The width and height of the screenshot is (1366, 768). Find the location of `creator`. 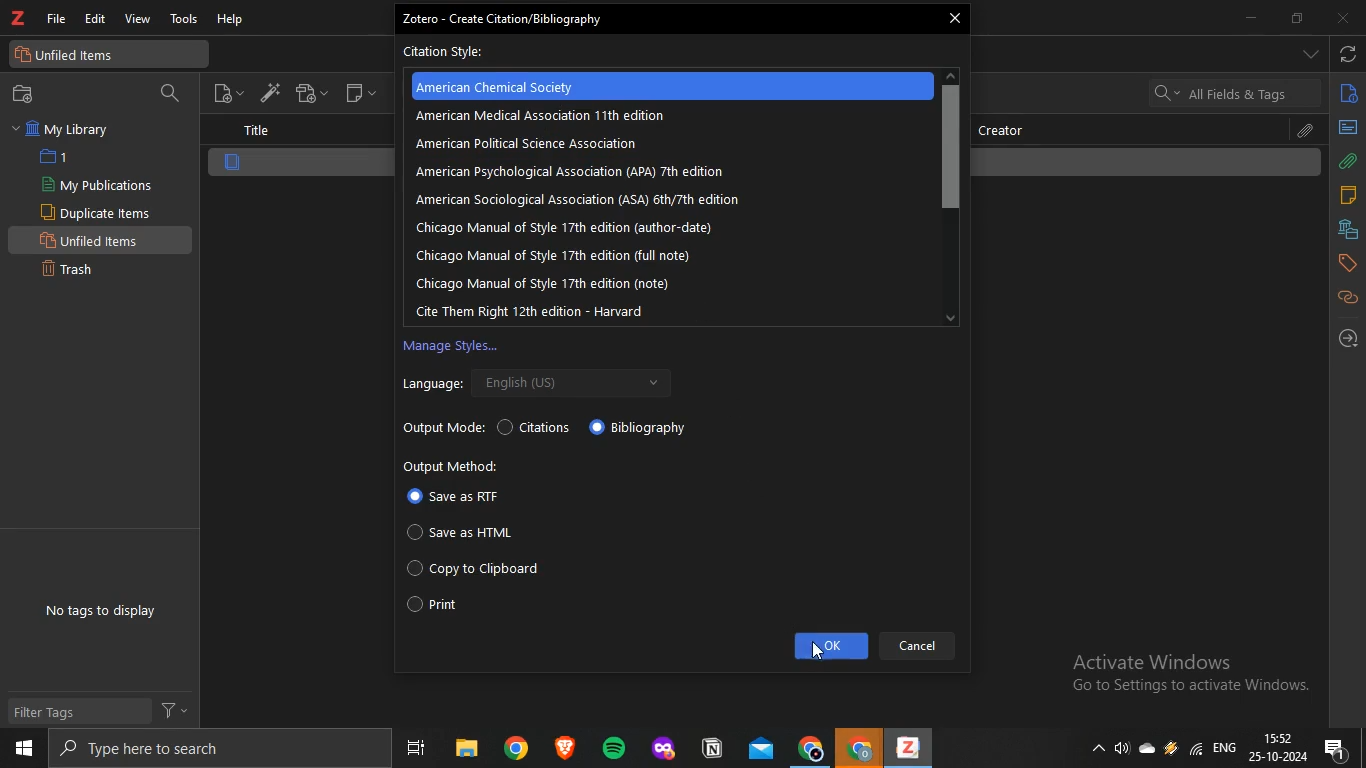

creator is located at coordinates (1009, 129).